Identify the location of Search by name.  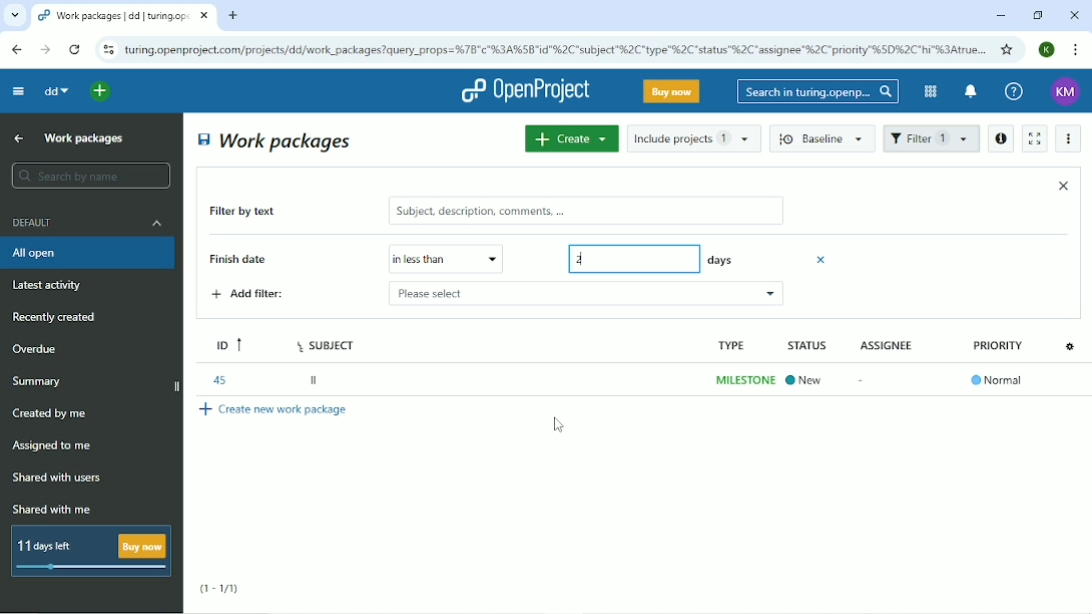
(90, 176).